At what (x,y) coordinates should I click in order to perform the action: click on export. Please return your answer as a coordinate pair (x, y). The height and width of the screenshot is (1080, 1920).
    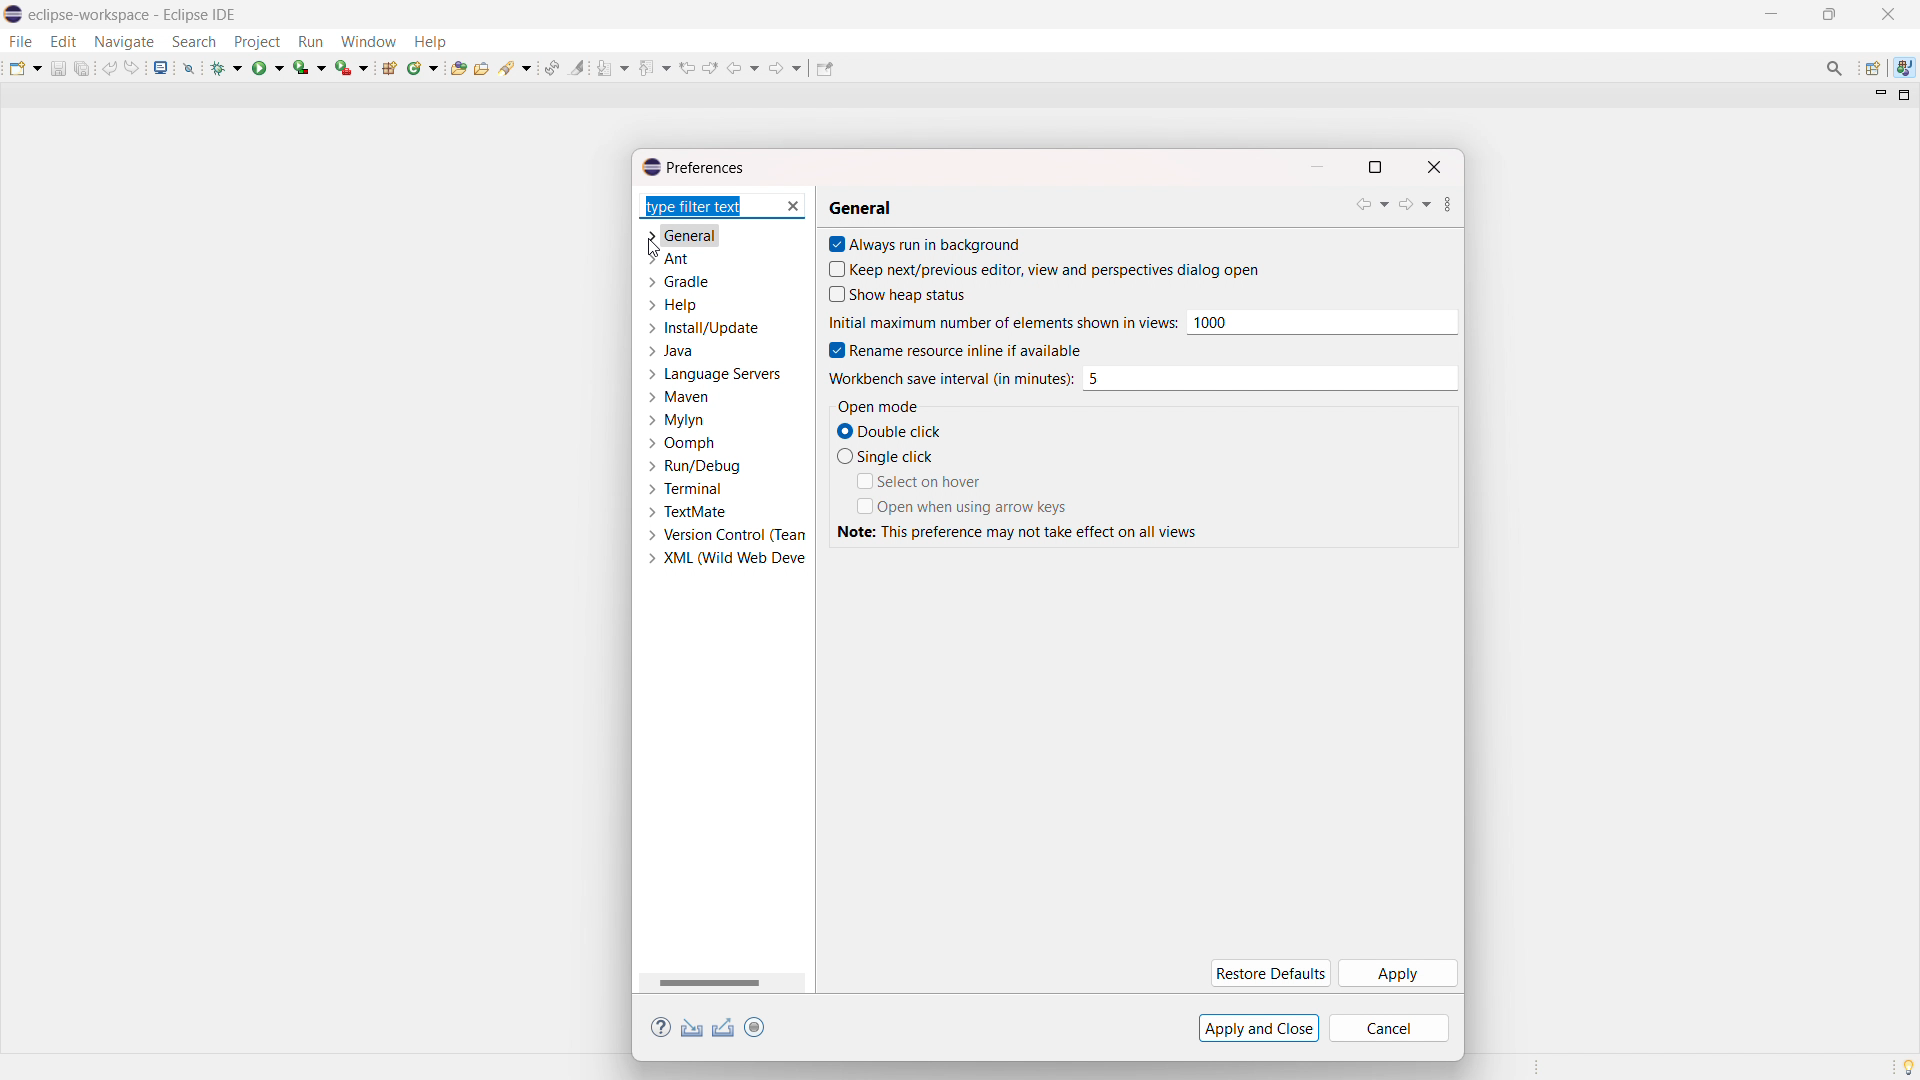
    Looking at the image, I should click on (724, 1028).